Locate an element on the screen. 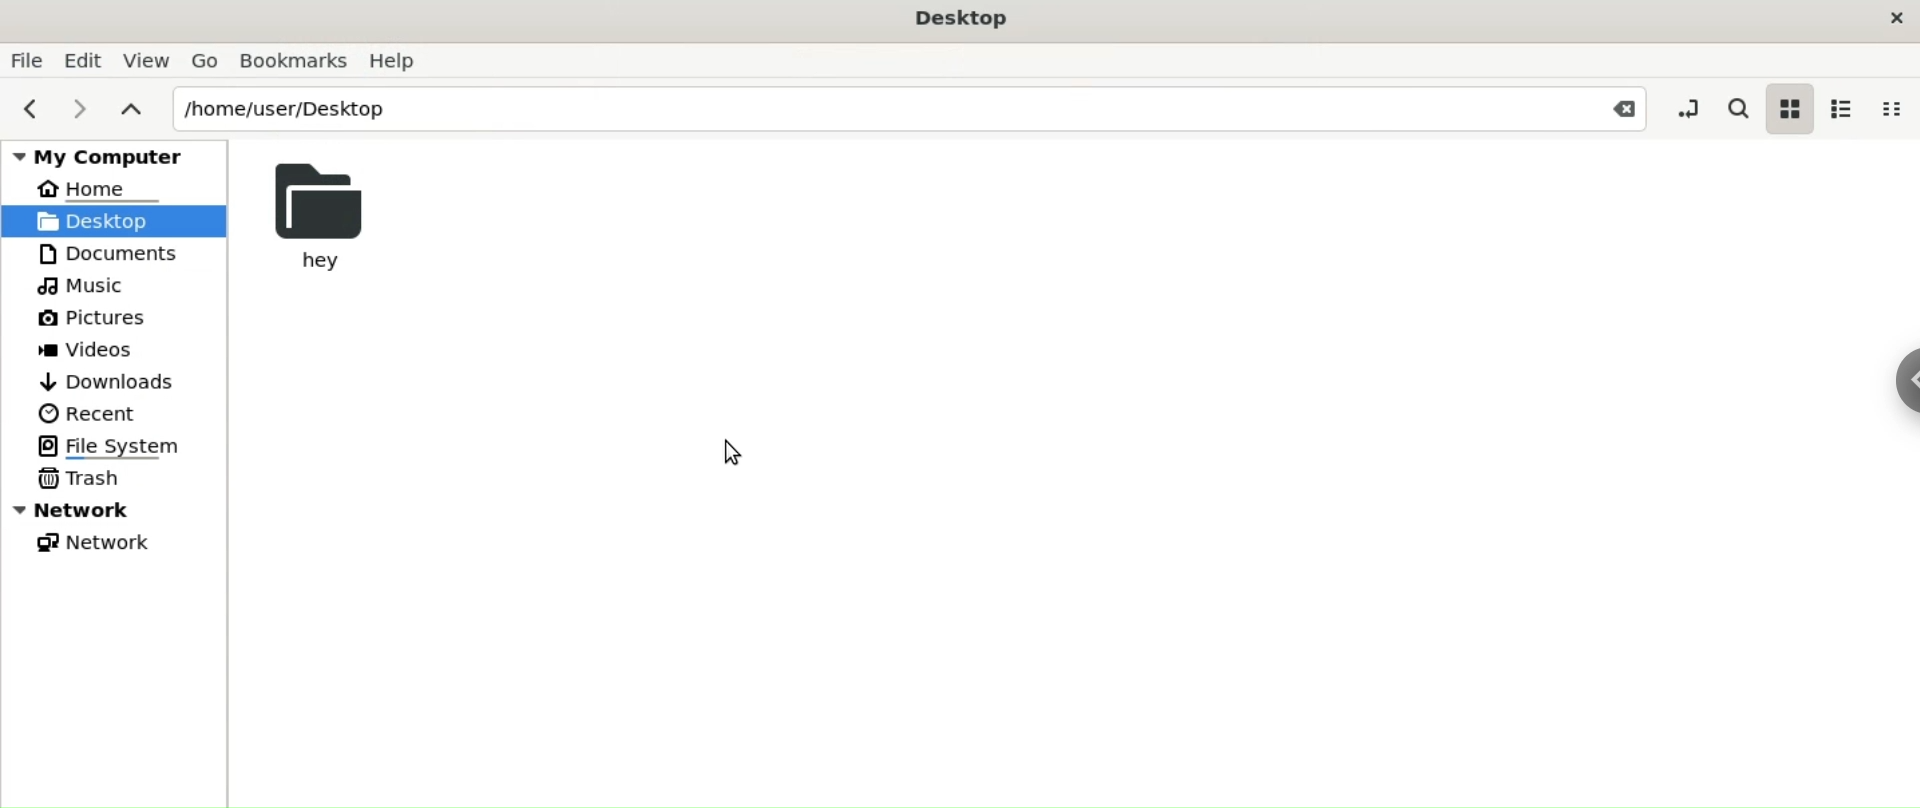 The image size is (1920, 808). Help is located at coordinates (405, 62).